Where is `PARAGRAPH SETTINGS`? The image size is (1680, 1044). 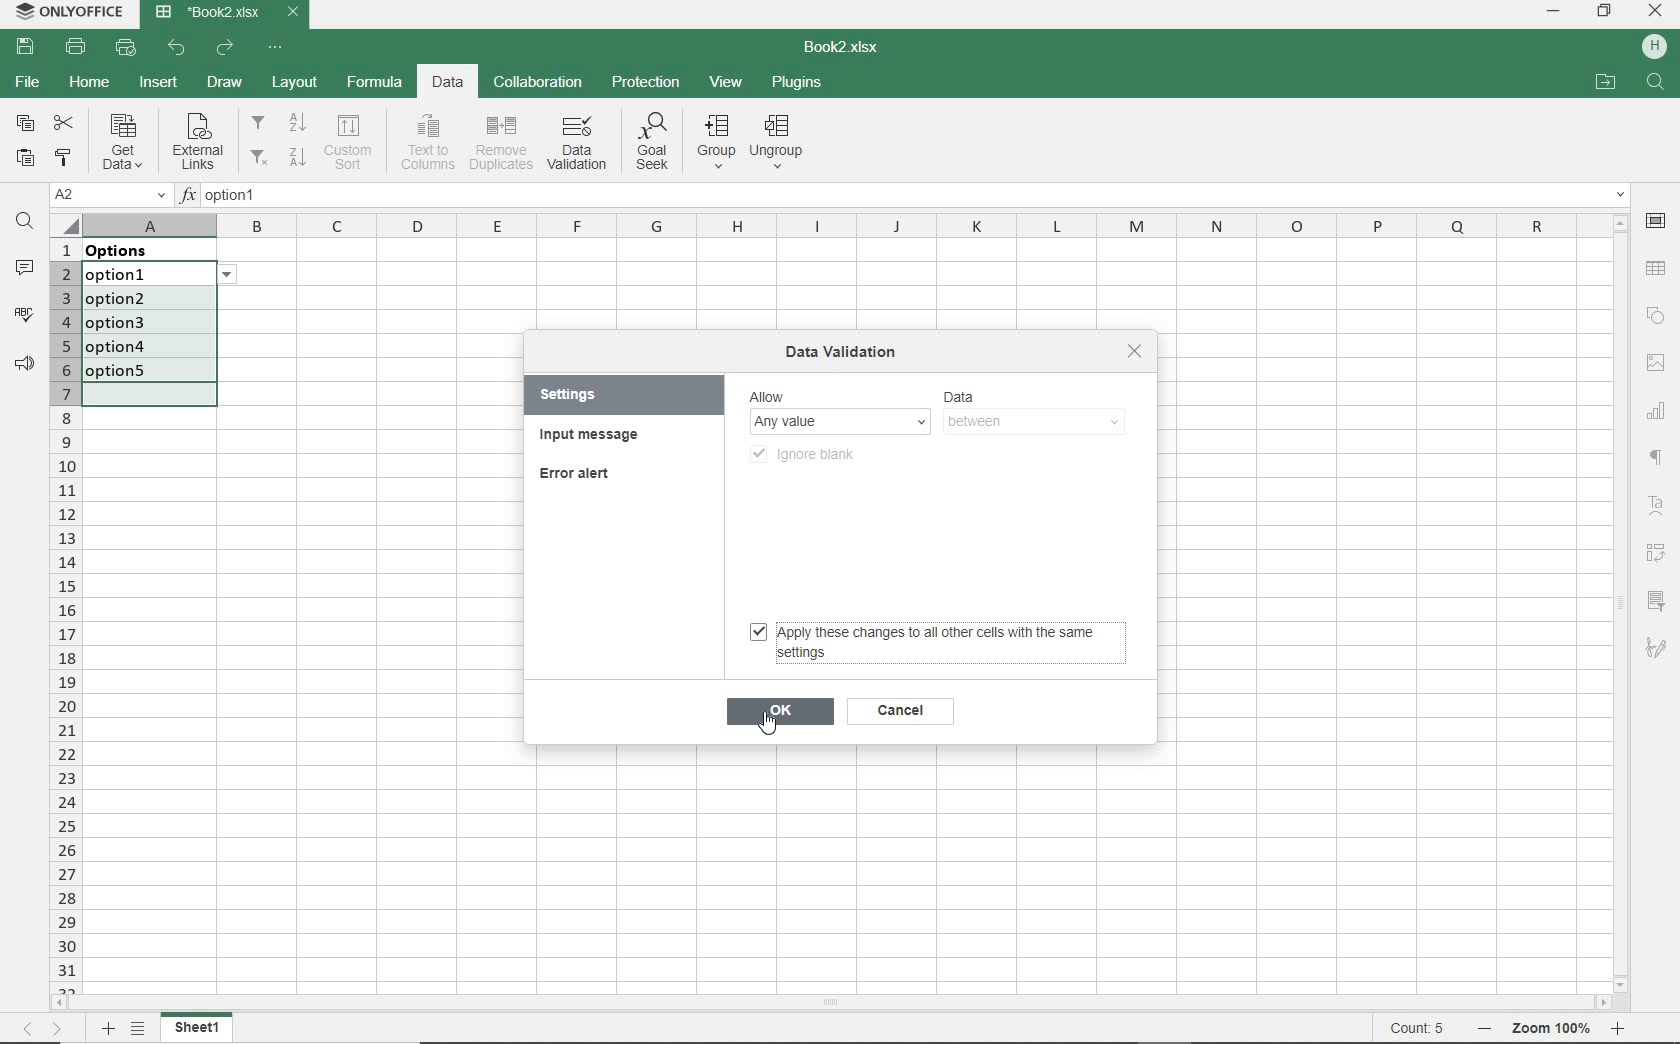 PARAGRAPH SETTINGS is located at coordinates (21, 364).